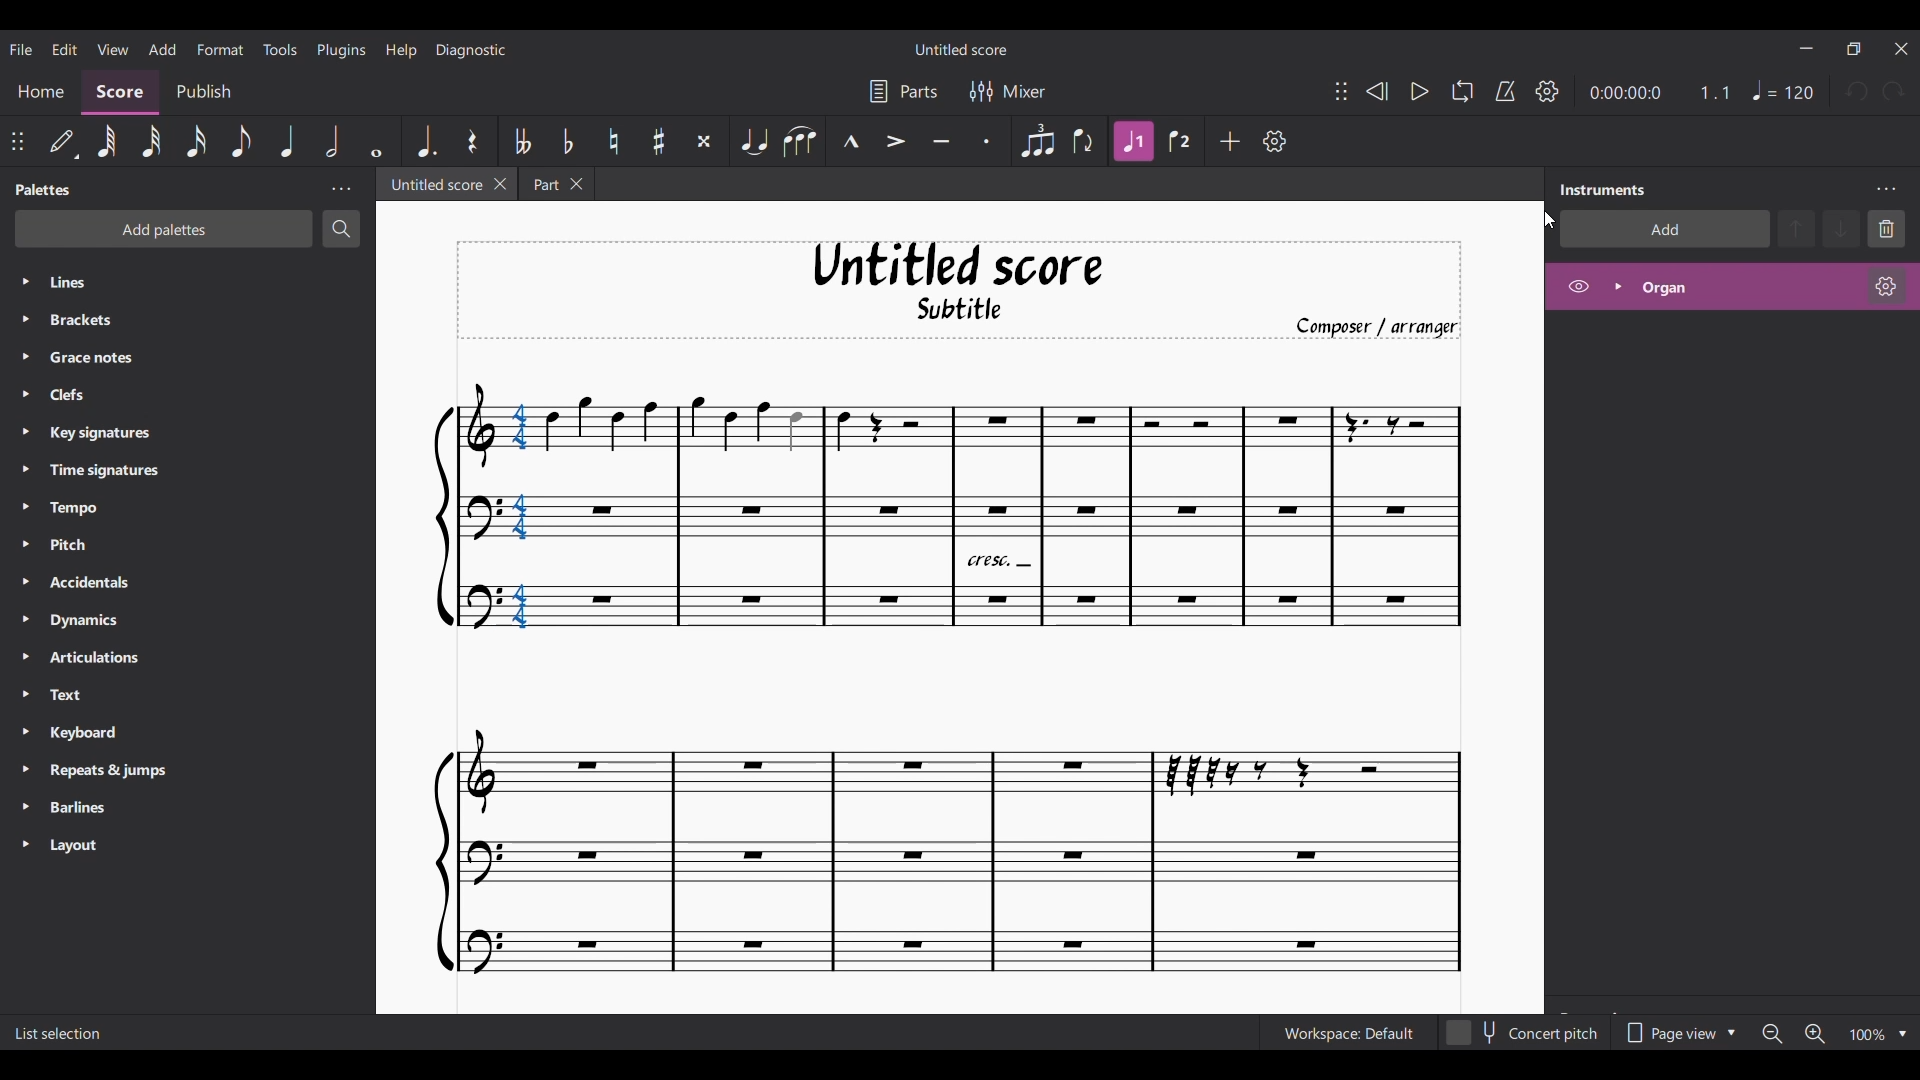 Image resolution: width=1920 pixels, height=1080 pixels. Describe the element at coordinates (614, 141) in the screenshot. I see `Toggle natural` at that location.